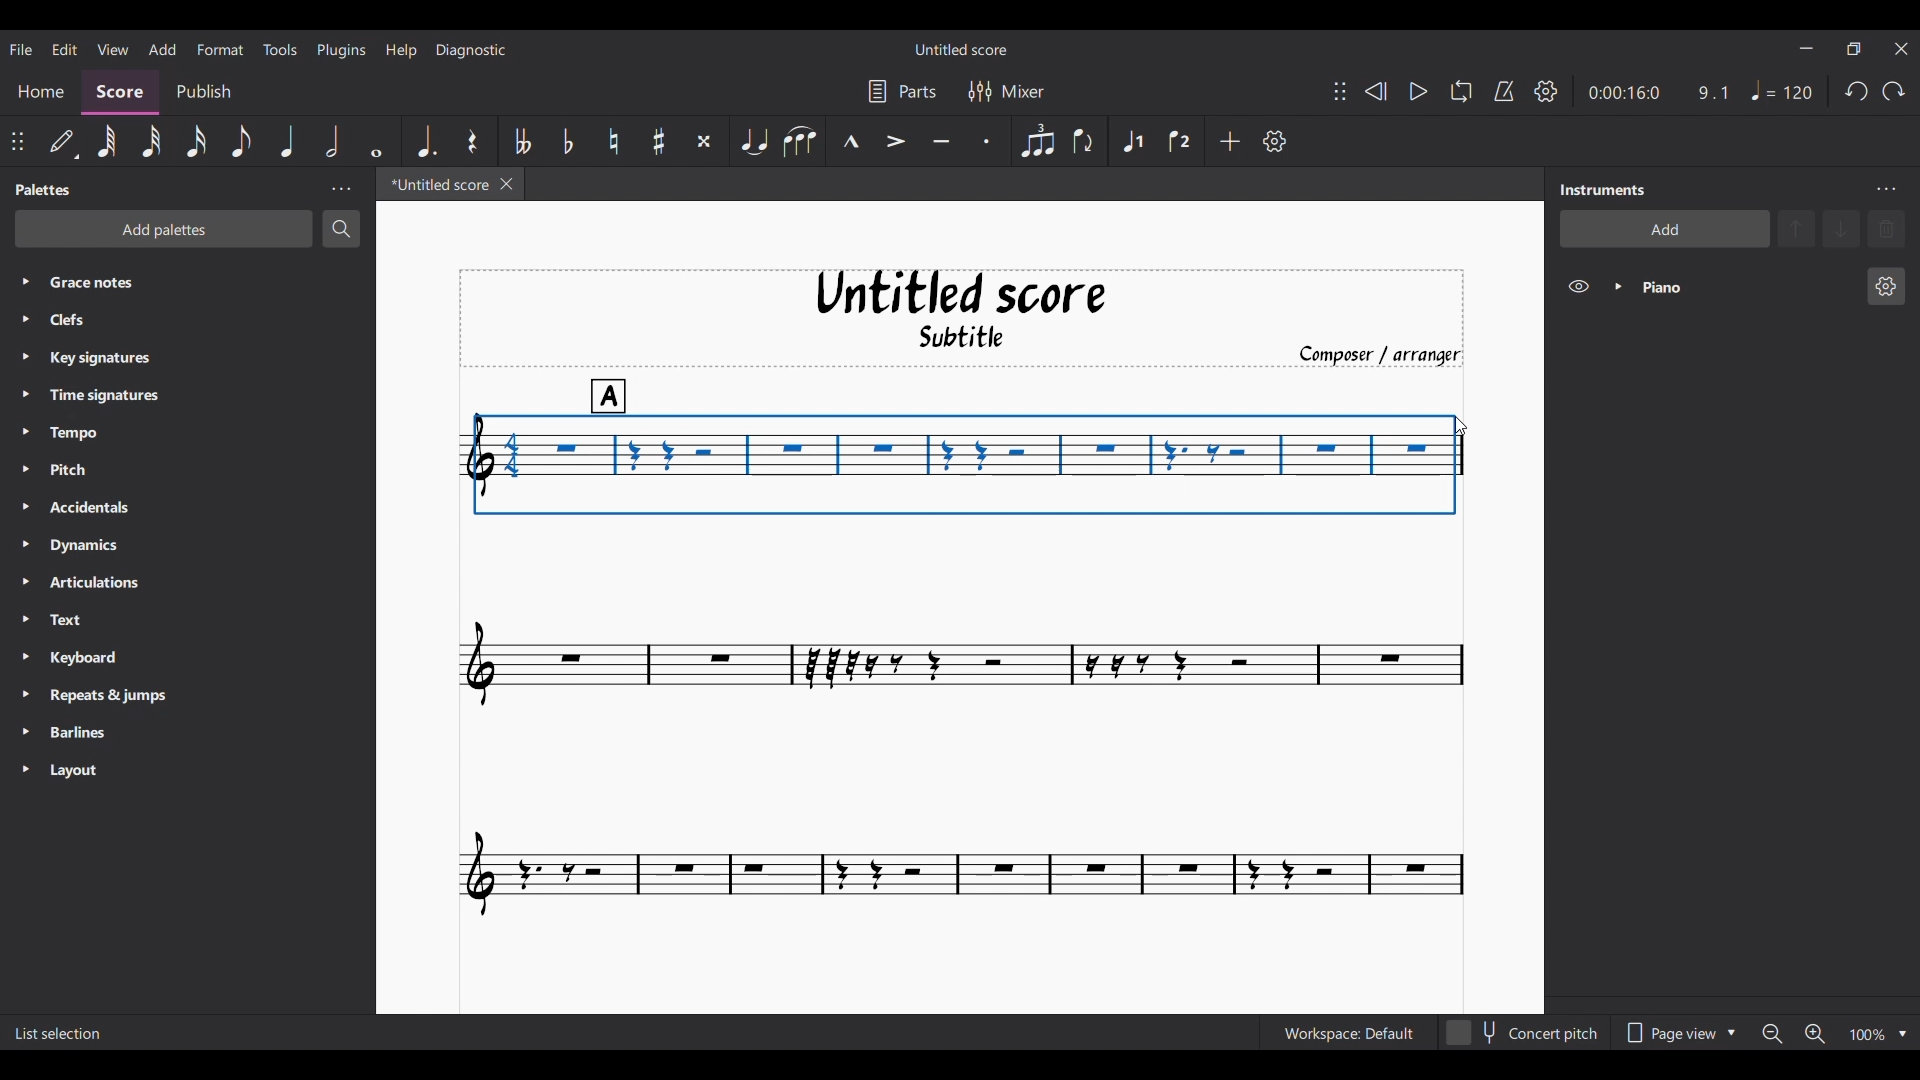 This screenshot has width=1920, height=1080. I want to click on Toggle double sharp, so click(704, 141).